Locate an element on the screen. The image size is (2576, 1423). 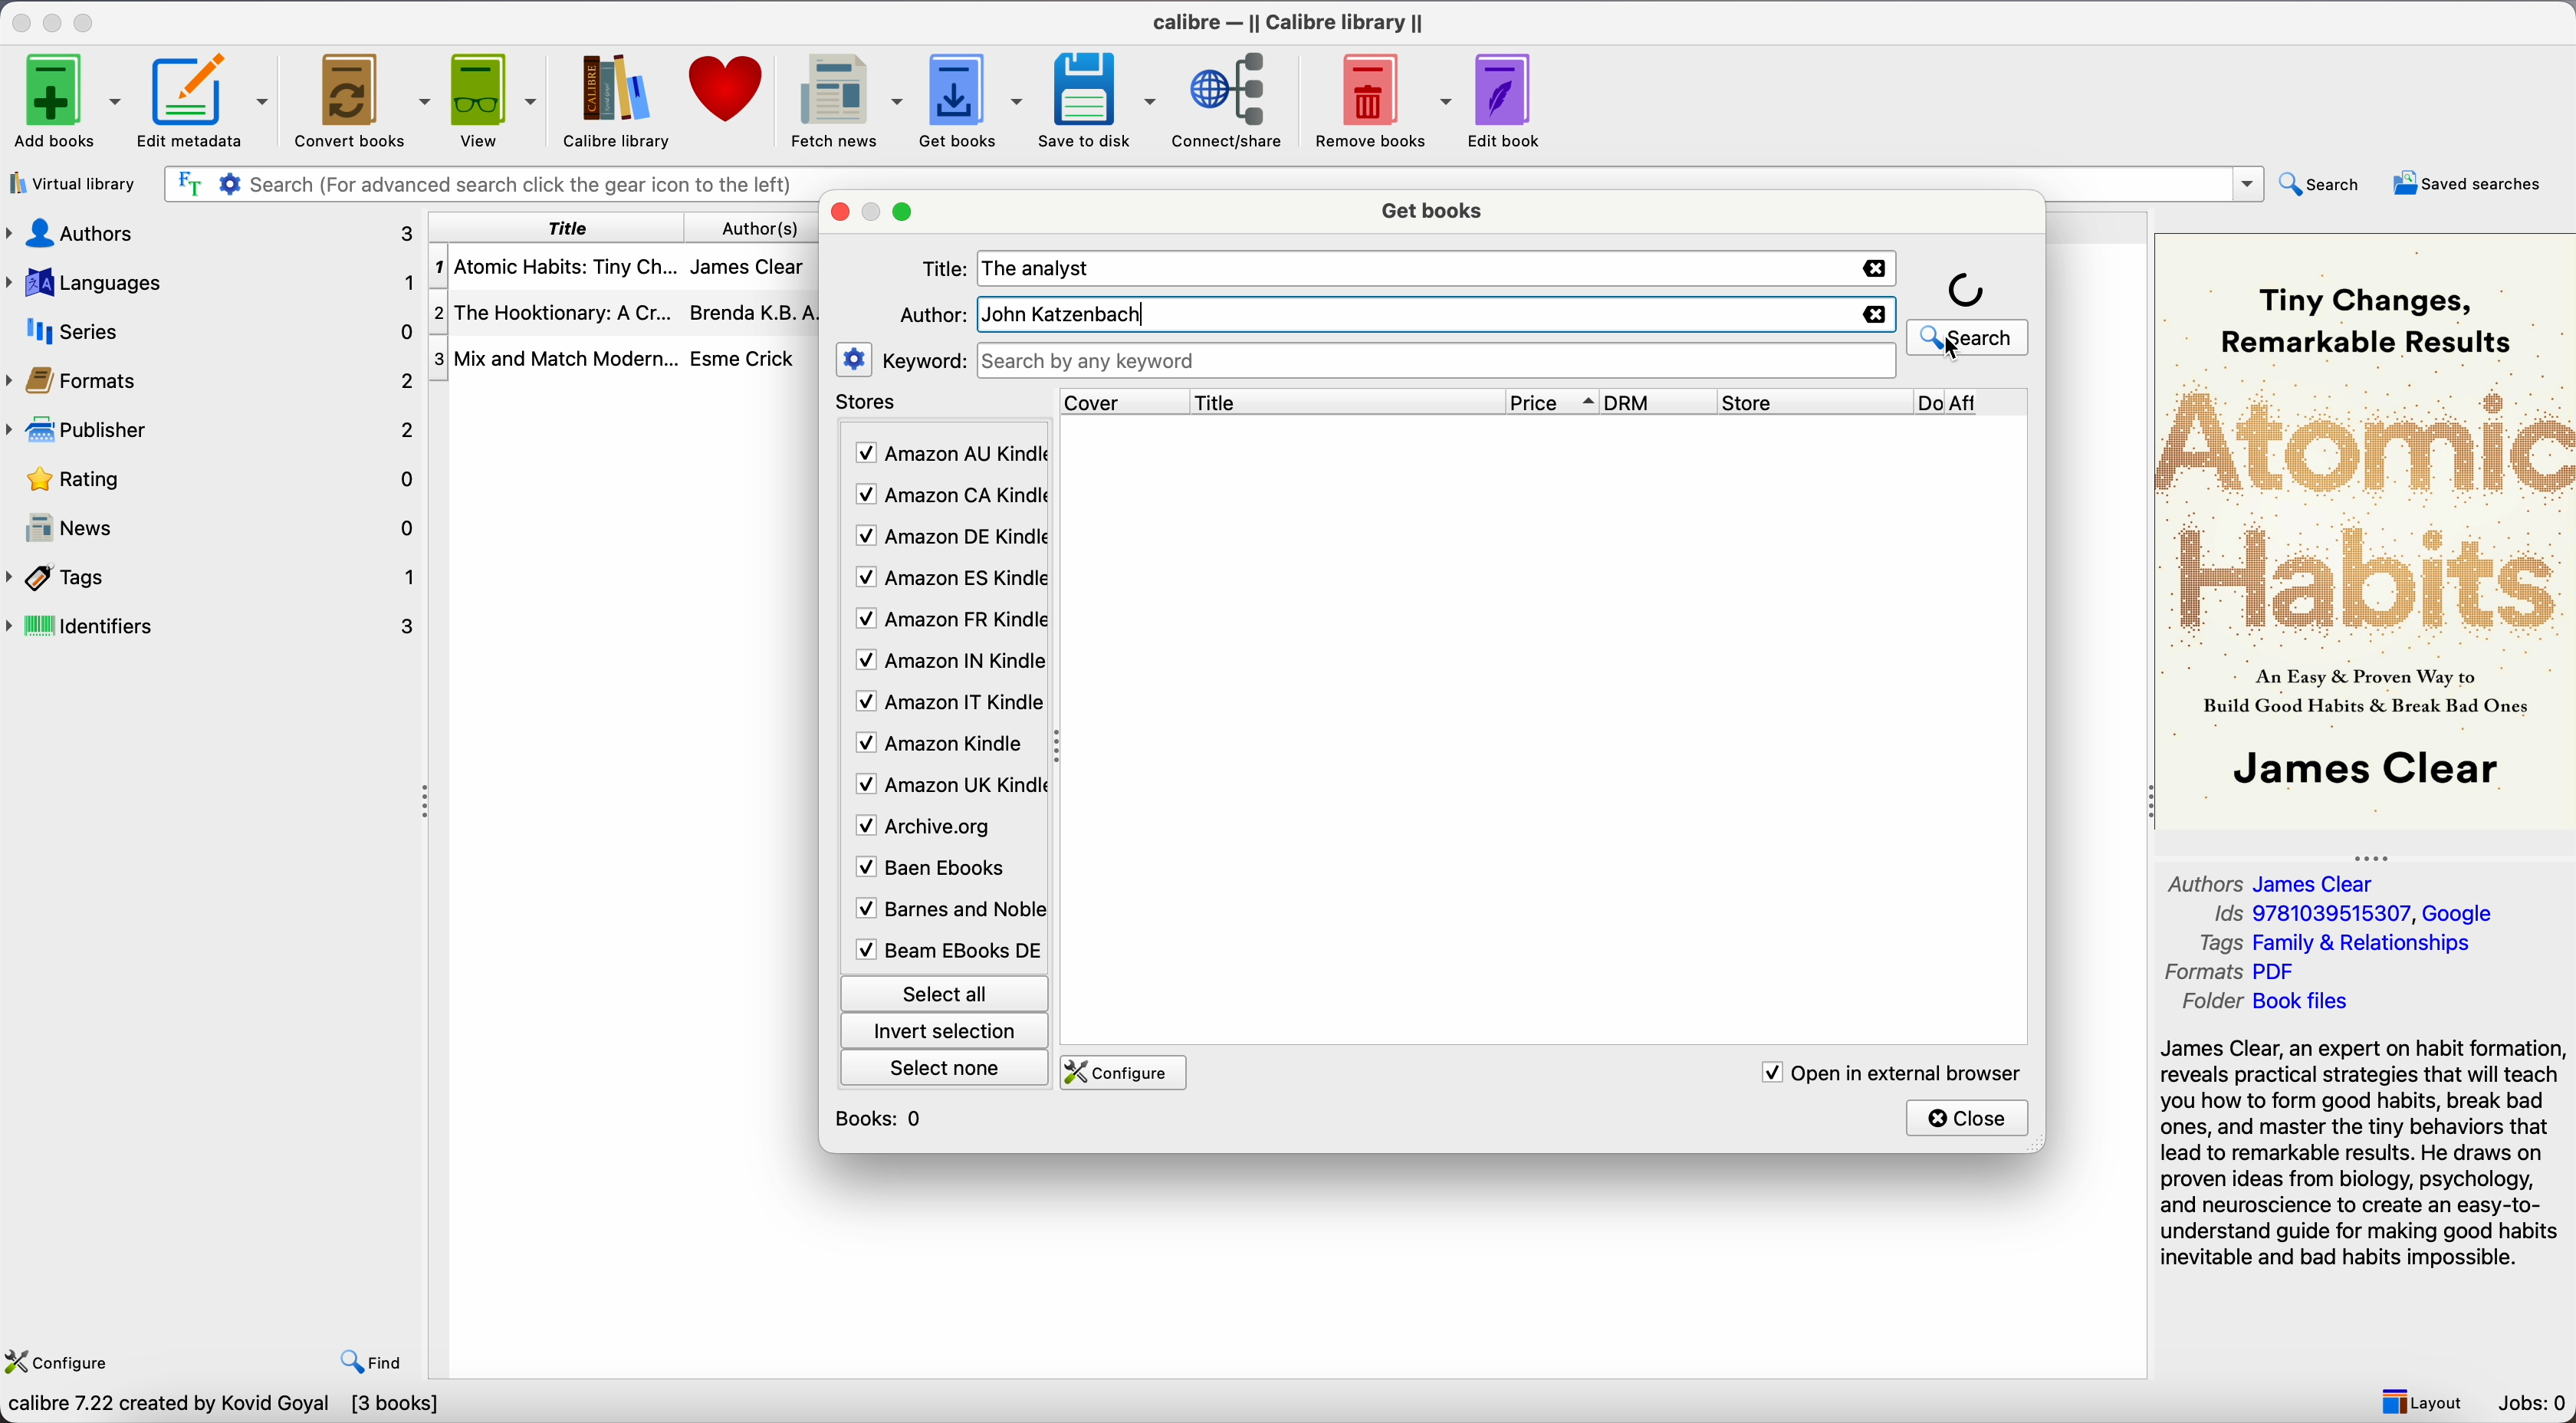
open in external browser is located at coordinates (1890, 1072).